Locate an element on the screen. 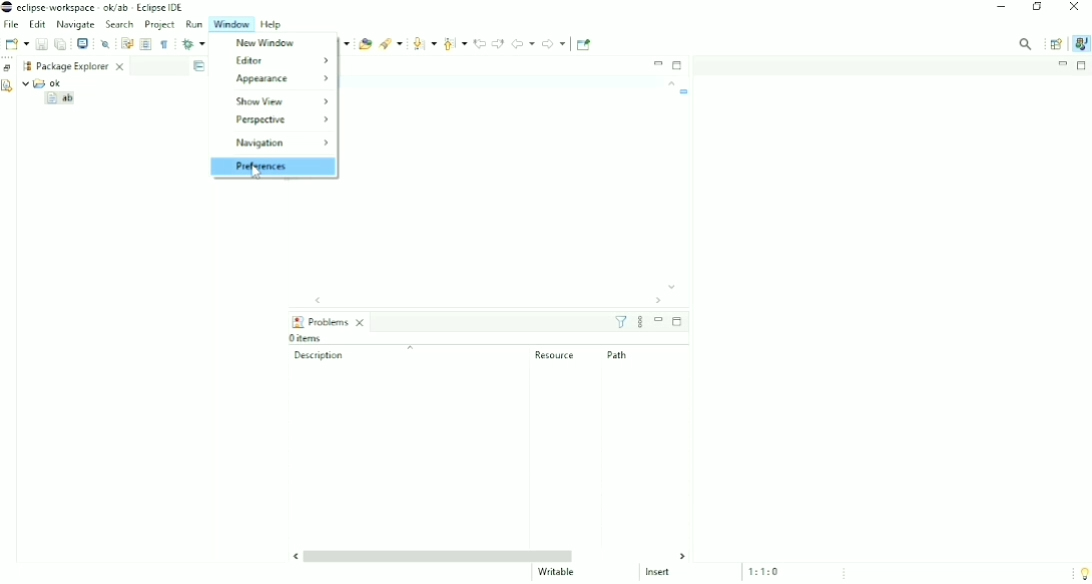 The width and height of the screenshot is (1092, 584). Problems is located at coordinates (331, 320).